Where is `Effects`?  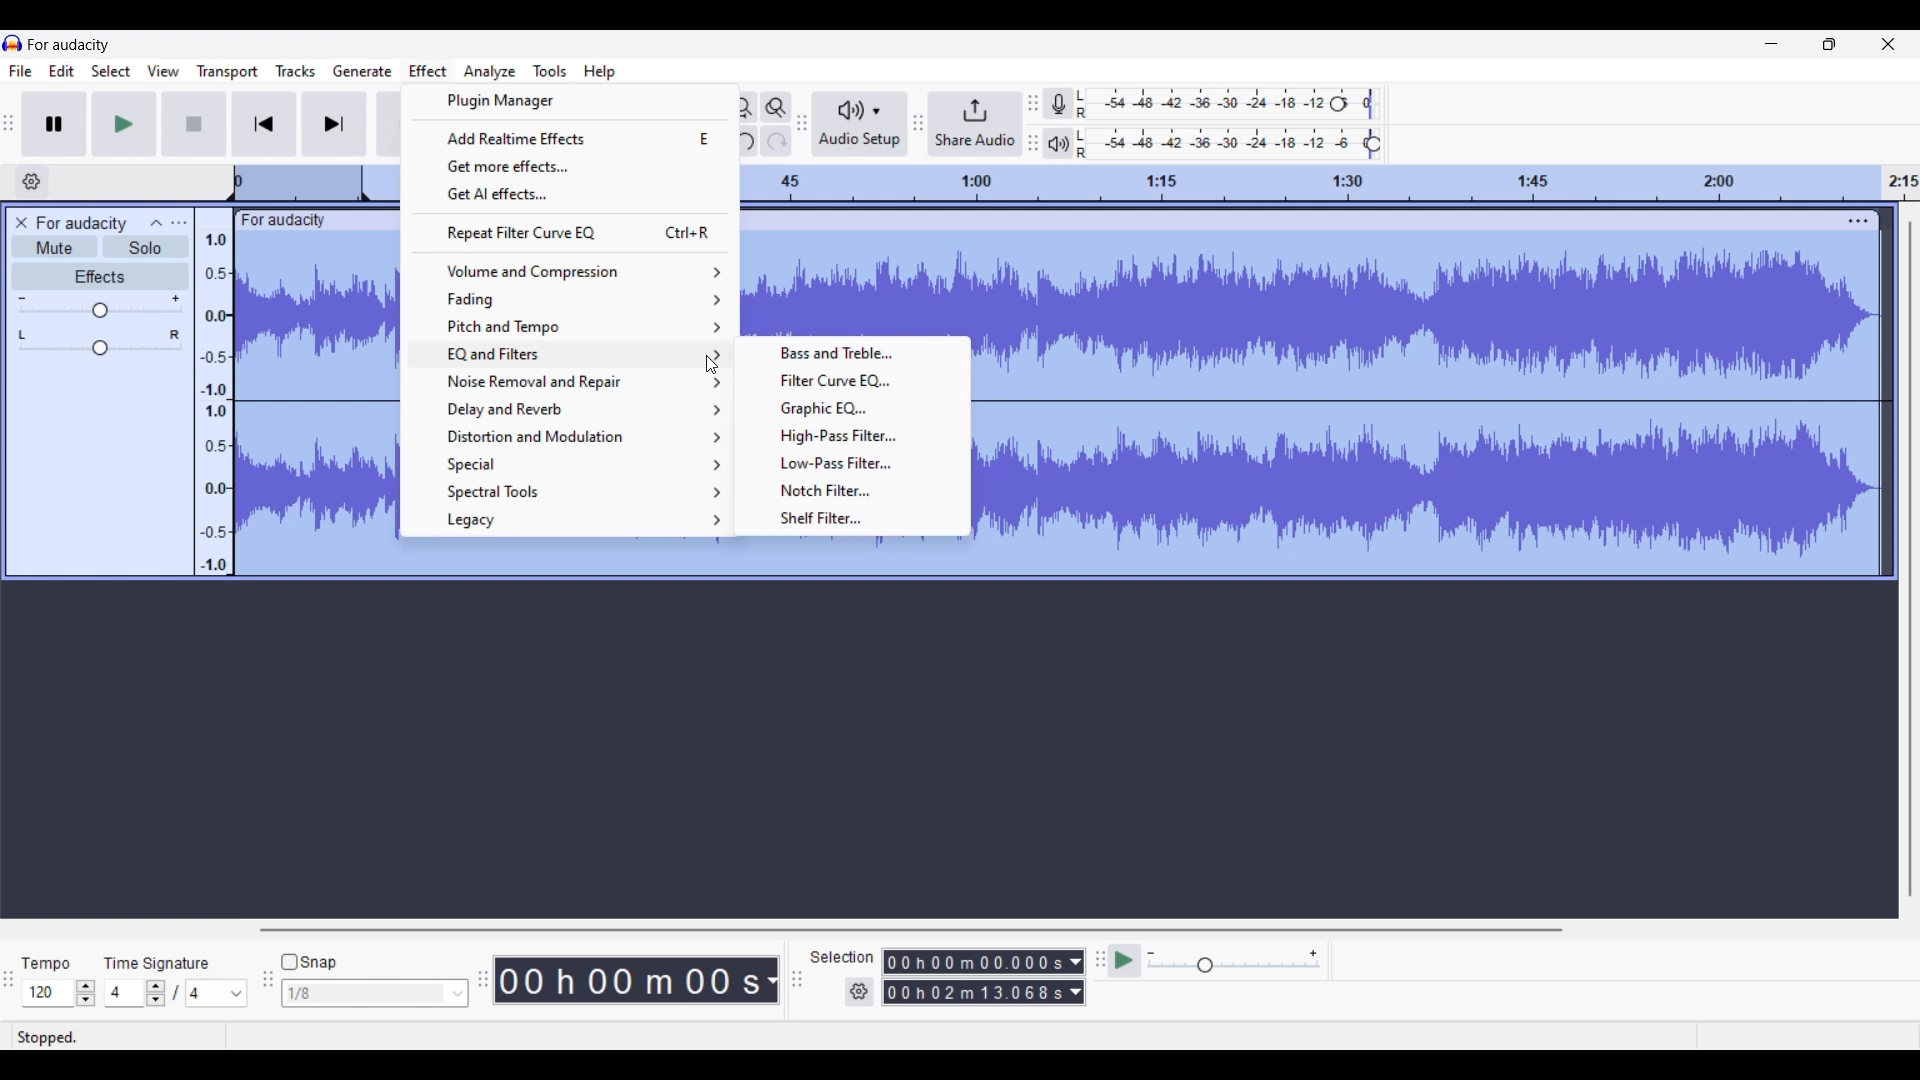 Effects is located at coordinates (100, 276).